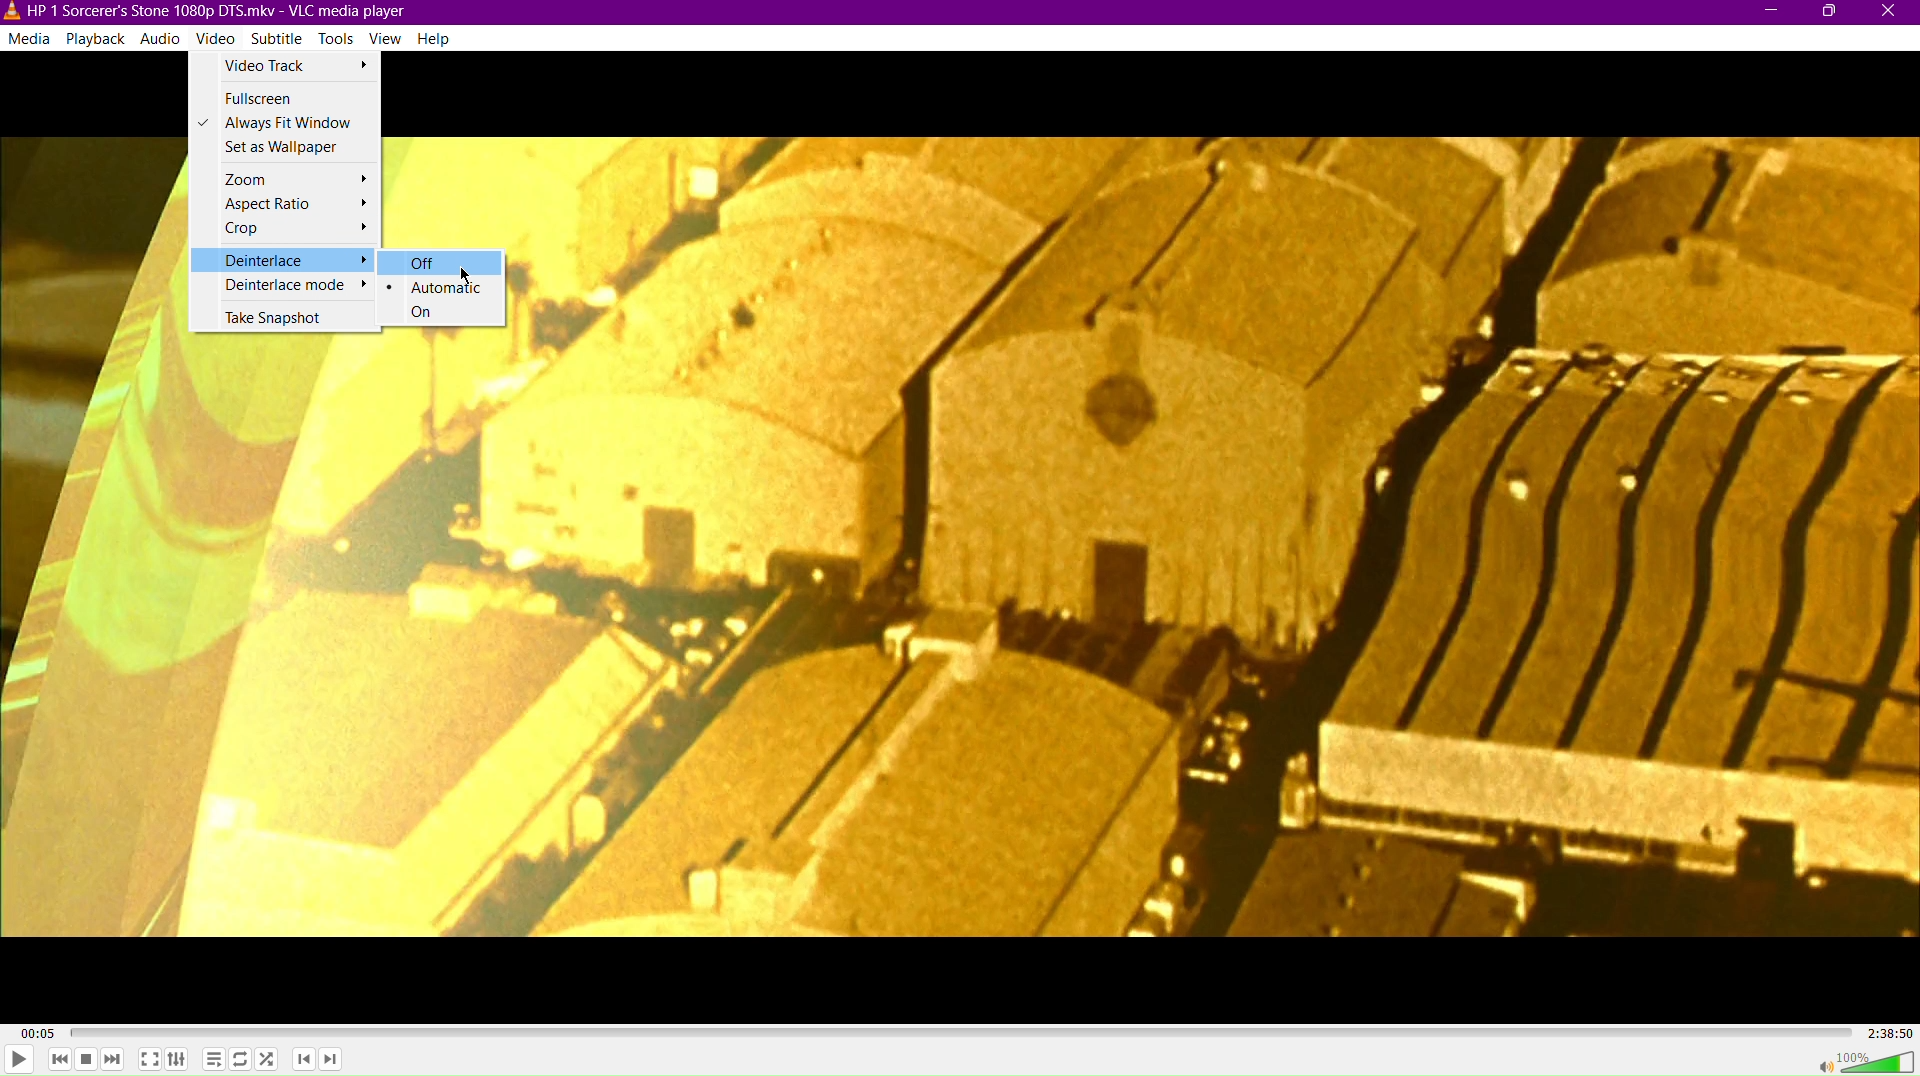 The height and width of the screenshot is (1076, 1920). I want to click on Video, so click(218, 38).